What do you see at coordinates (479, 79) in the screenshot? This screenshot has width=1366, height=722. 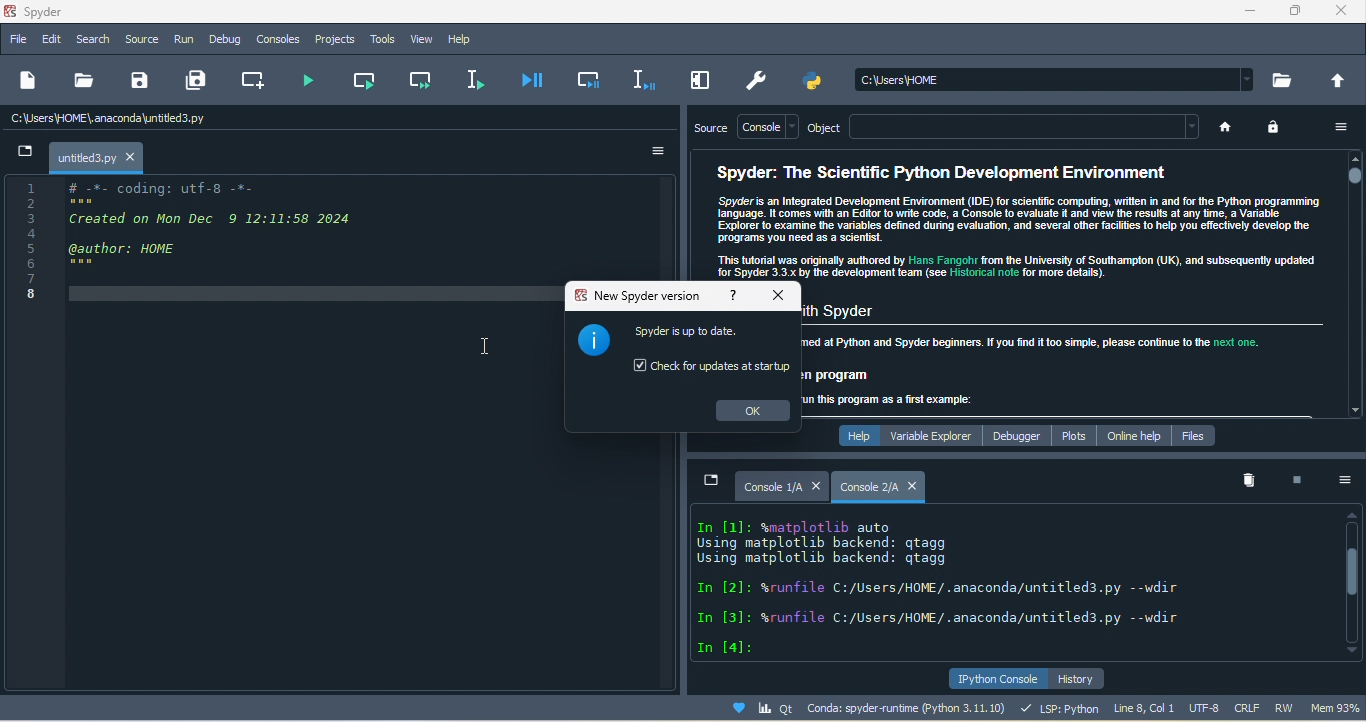 I see `run selection` at bounding box center [479, 79].